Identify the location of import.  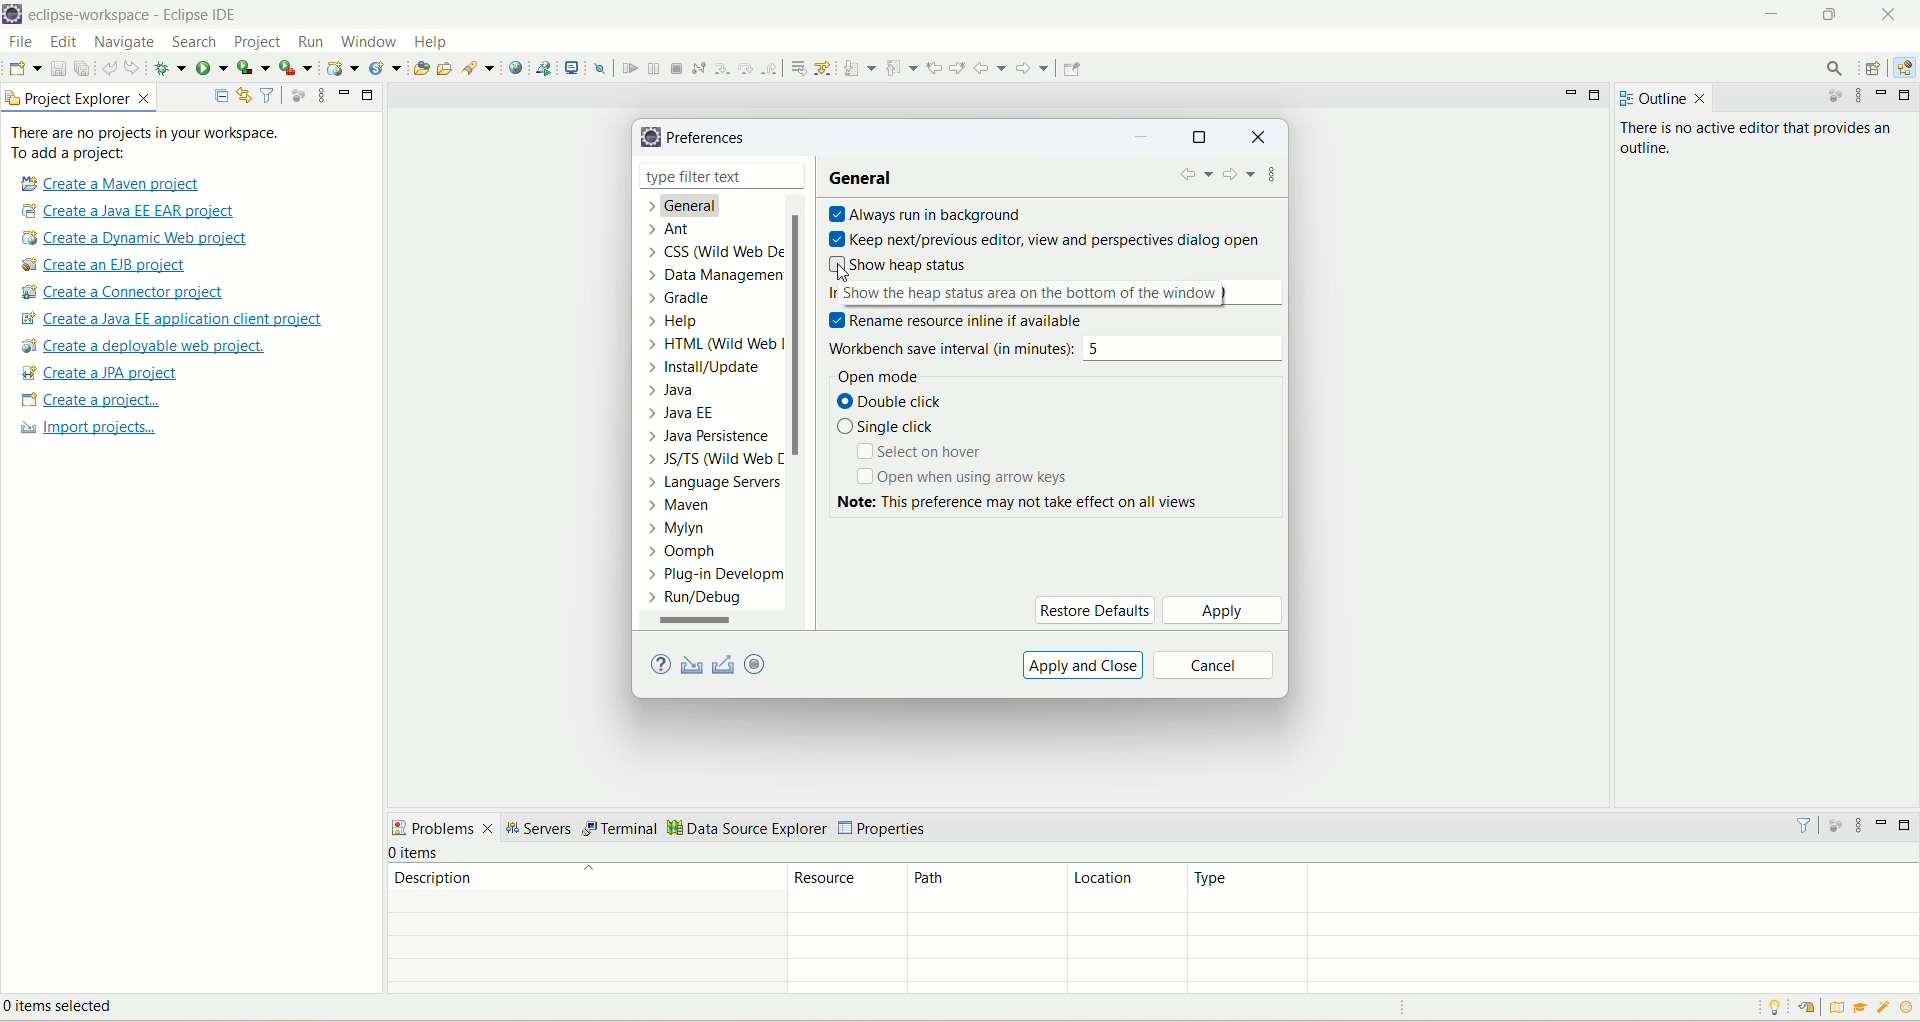
(695, 664).